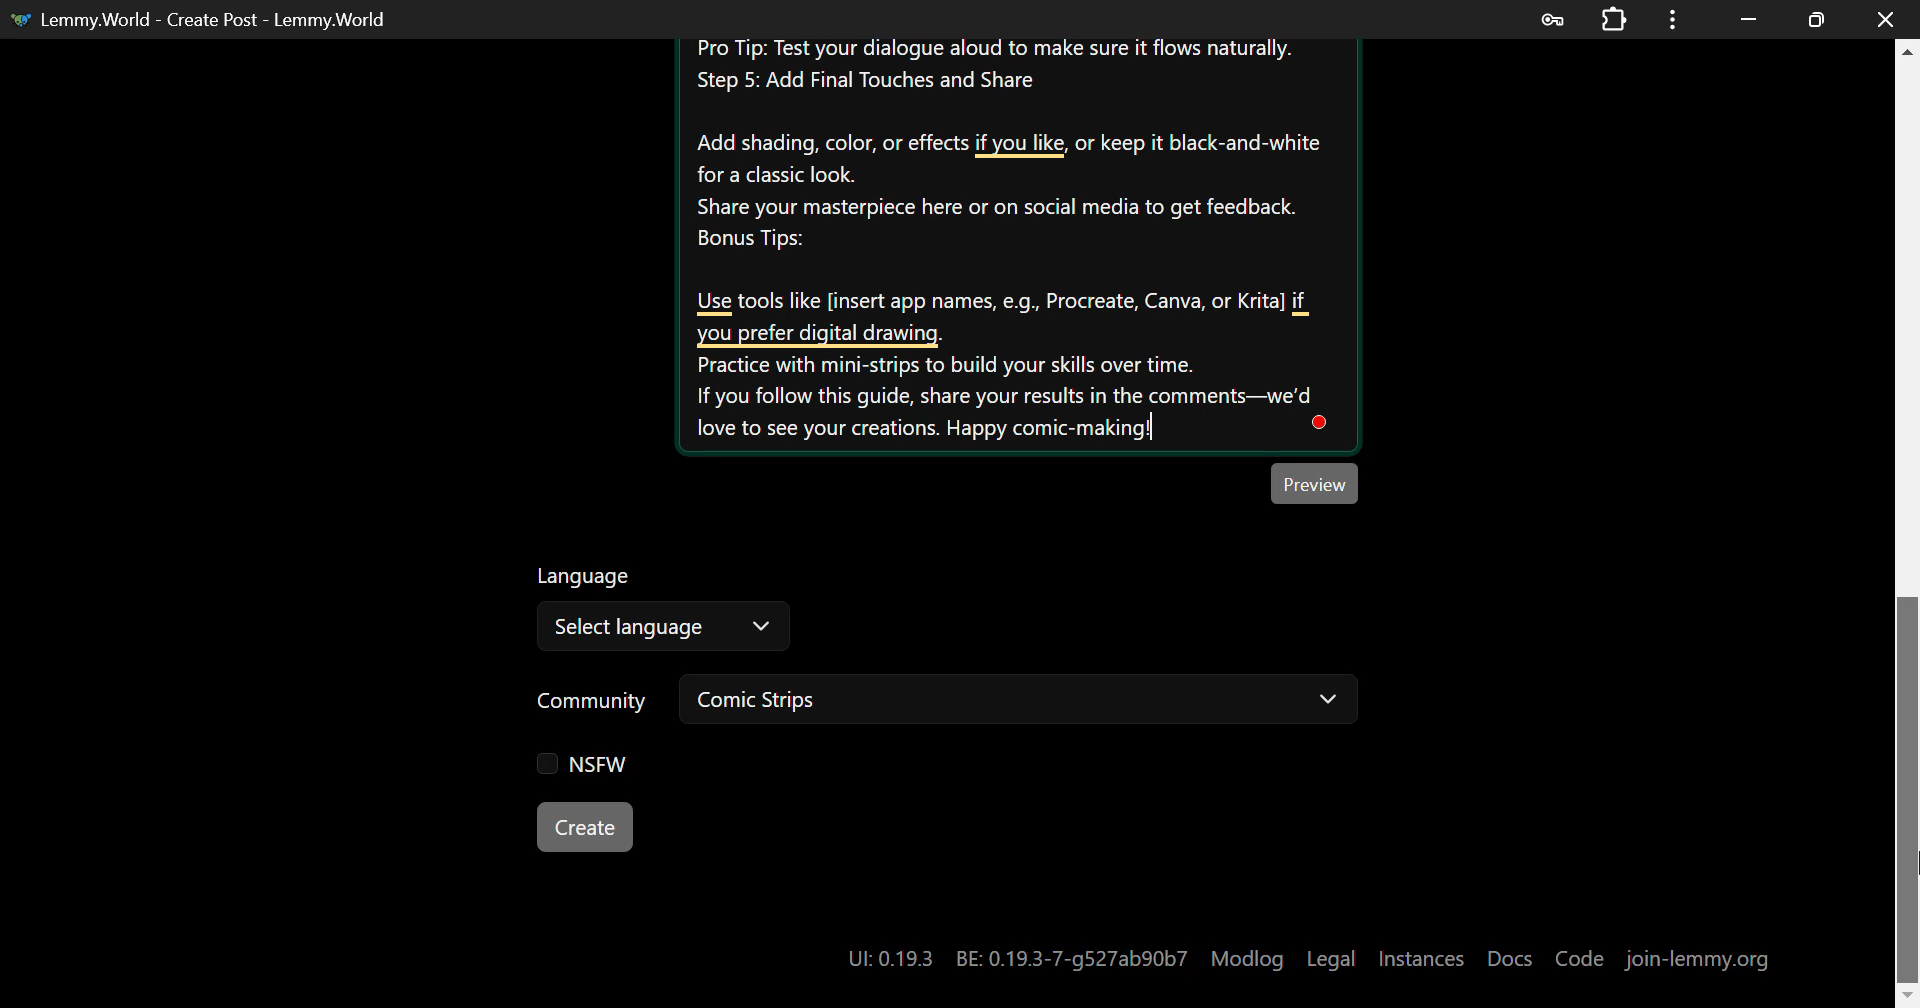 This screenshot has height=1008, width=1920. Describe the element at coordinates (1750, 17) in the screenshot. I see `Restore Down` at that location.